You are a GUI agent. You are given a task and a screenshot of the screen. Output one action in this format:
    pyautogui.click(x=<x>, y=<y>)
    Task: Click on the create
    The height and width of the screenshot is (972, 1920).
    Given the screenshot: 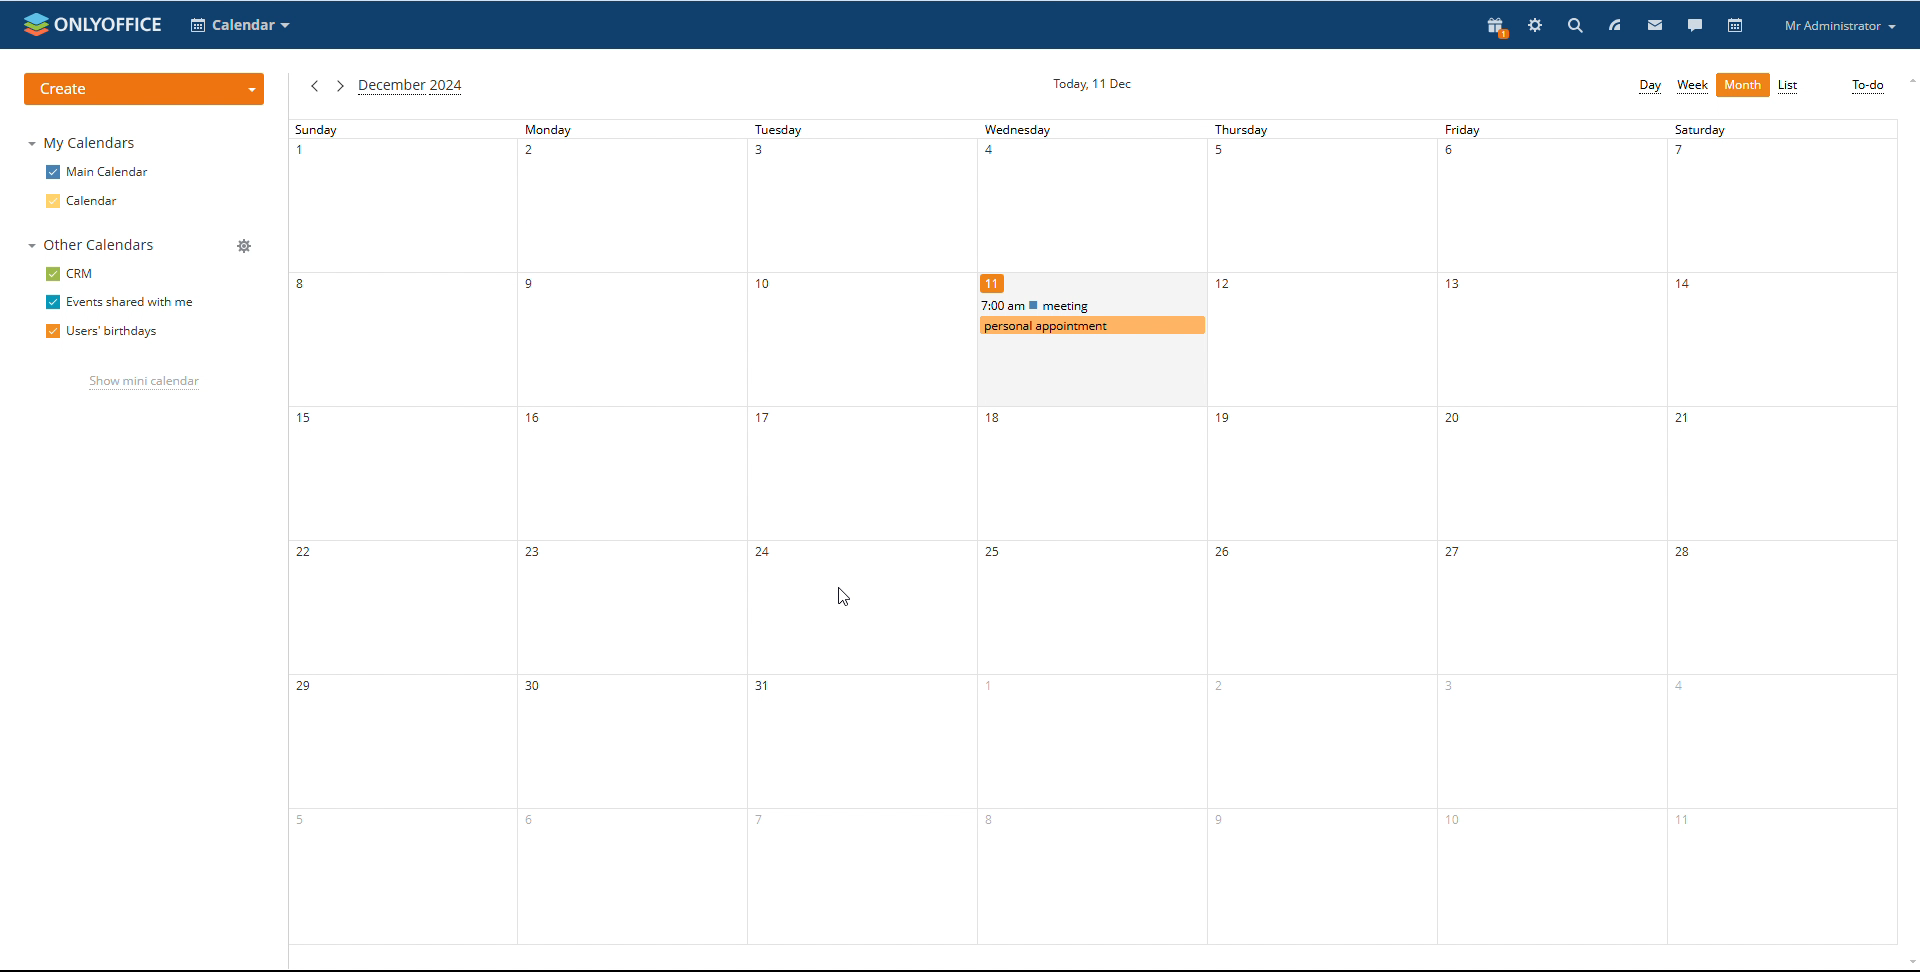 What is the action you would take?
    pyautogui.click(x=144, y=89)
    